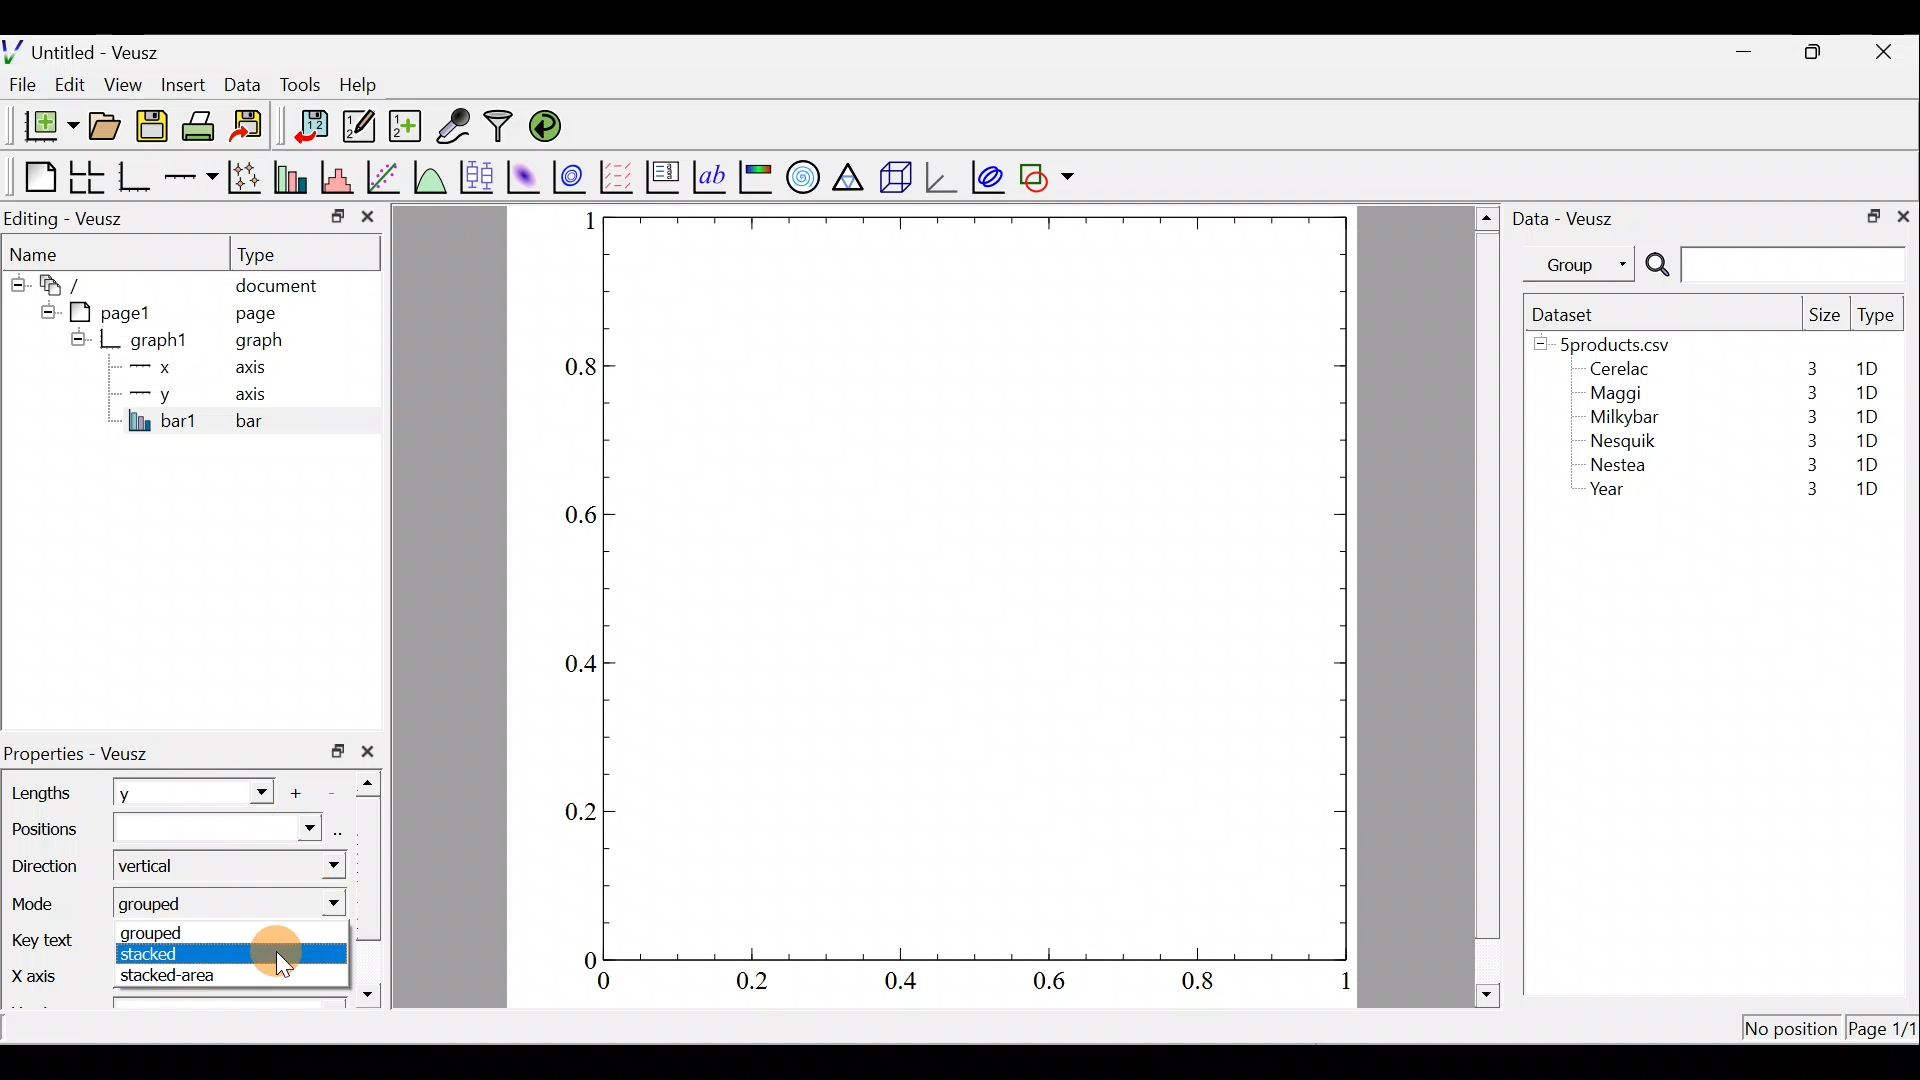 The image size is (1920, 1080). What do you see at coordinates (119, 310) in the screenshot?
I see `pagel` at bounding box center [119, 310].